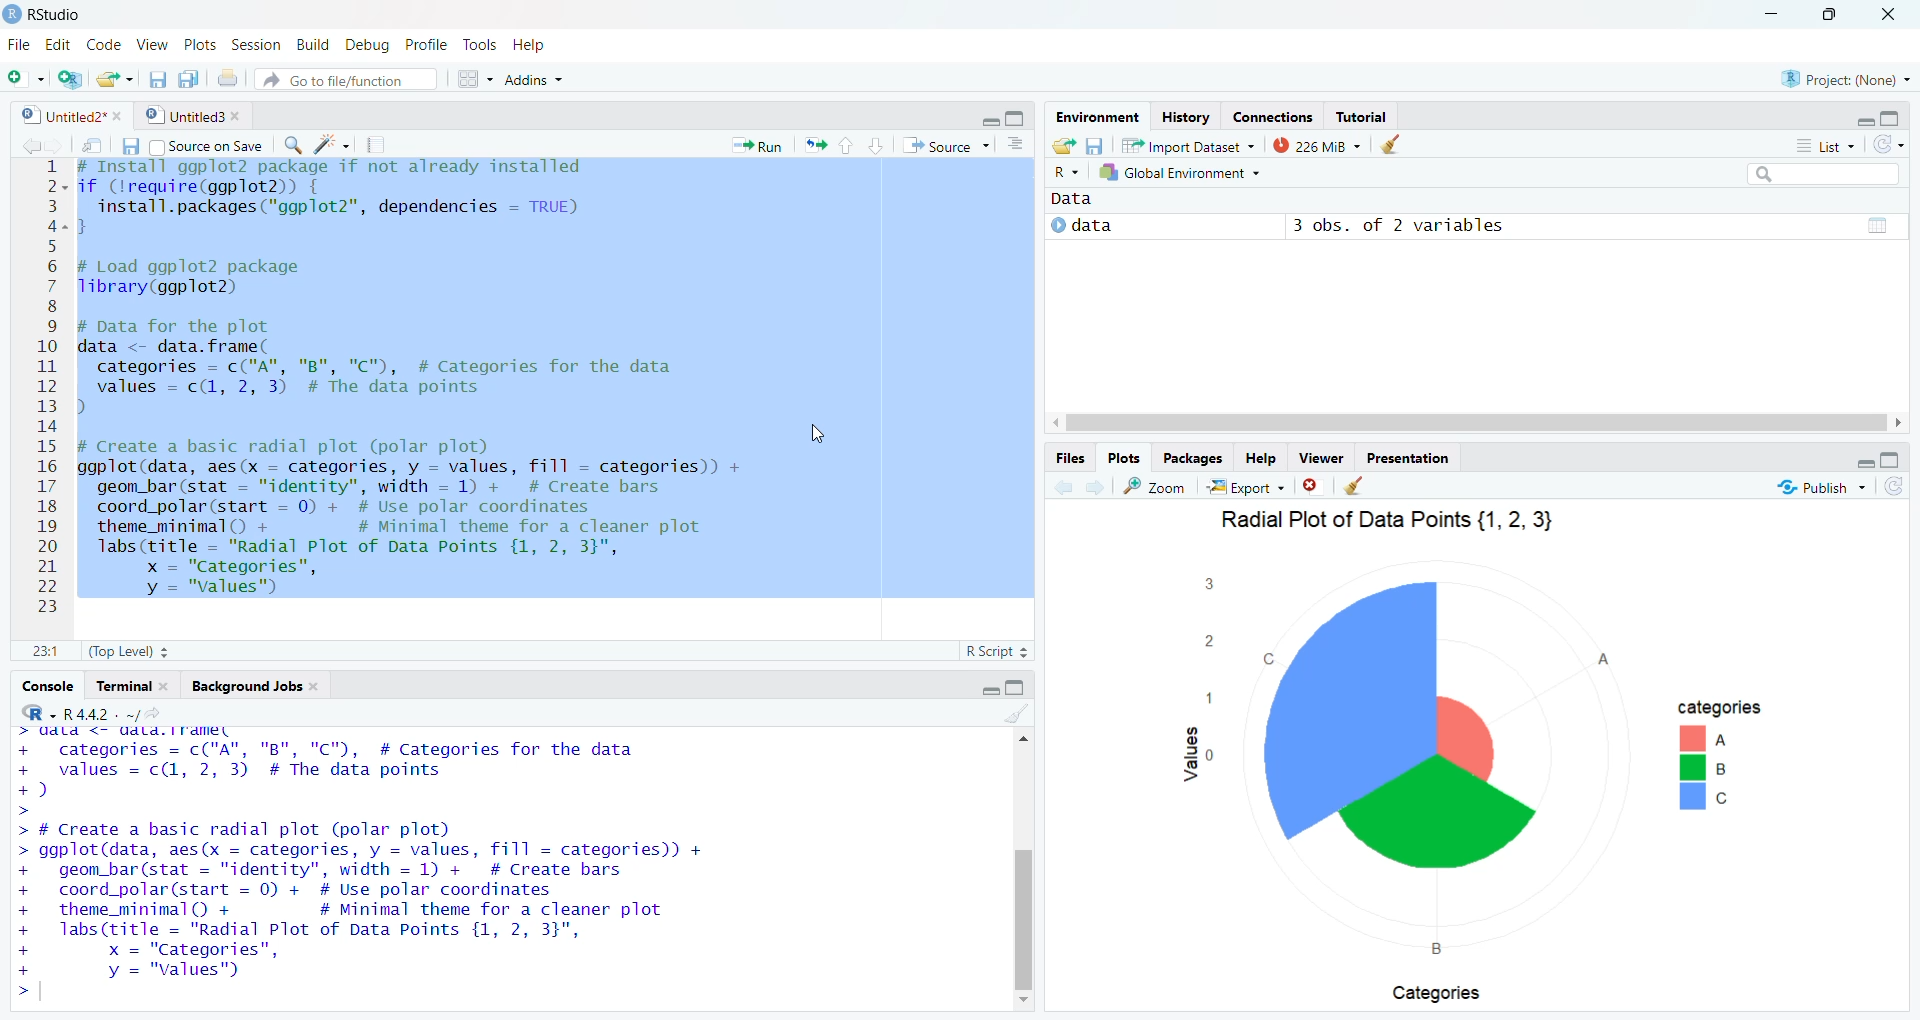 The width and height of the screenshot is (1920, 1020). I want to click on Source on Save, so click(192, 146).